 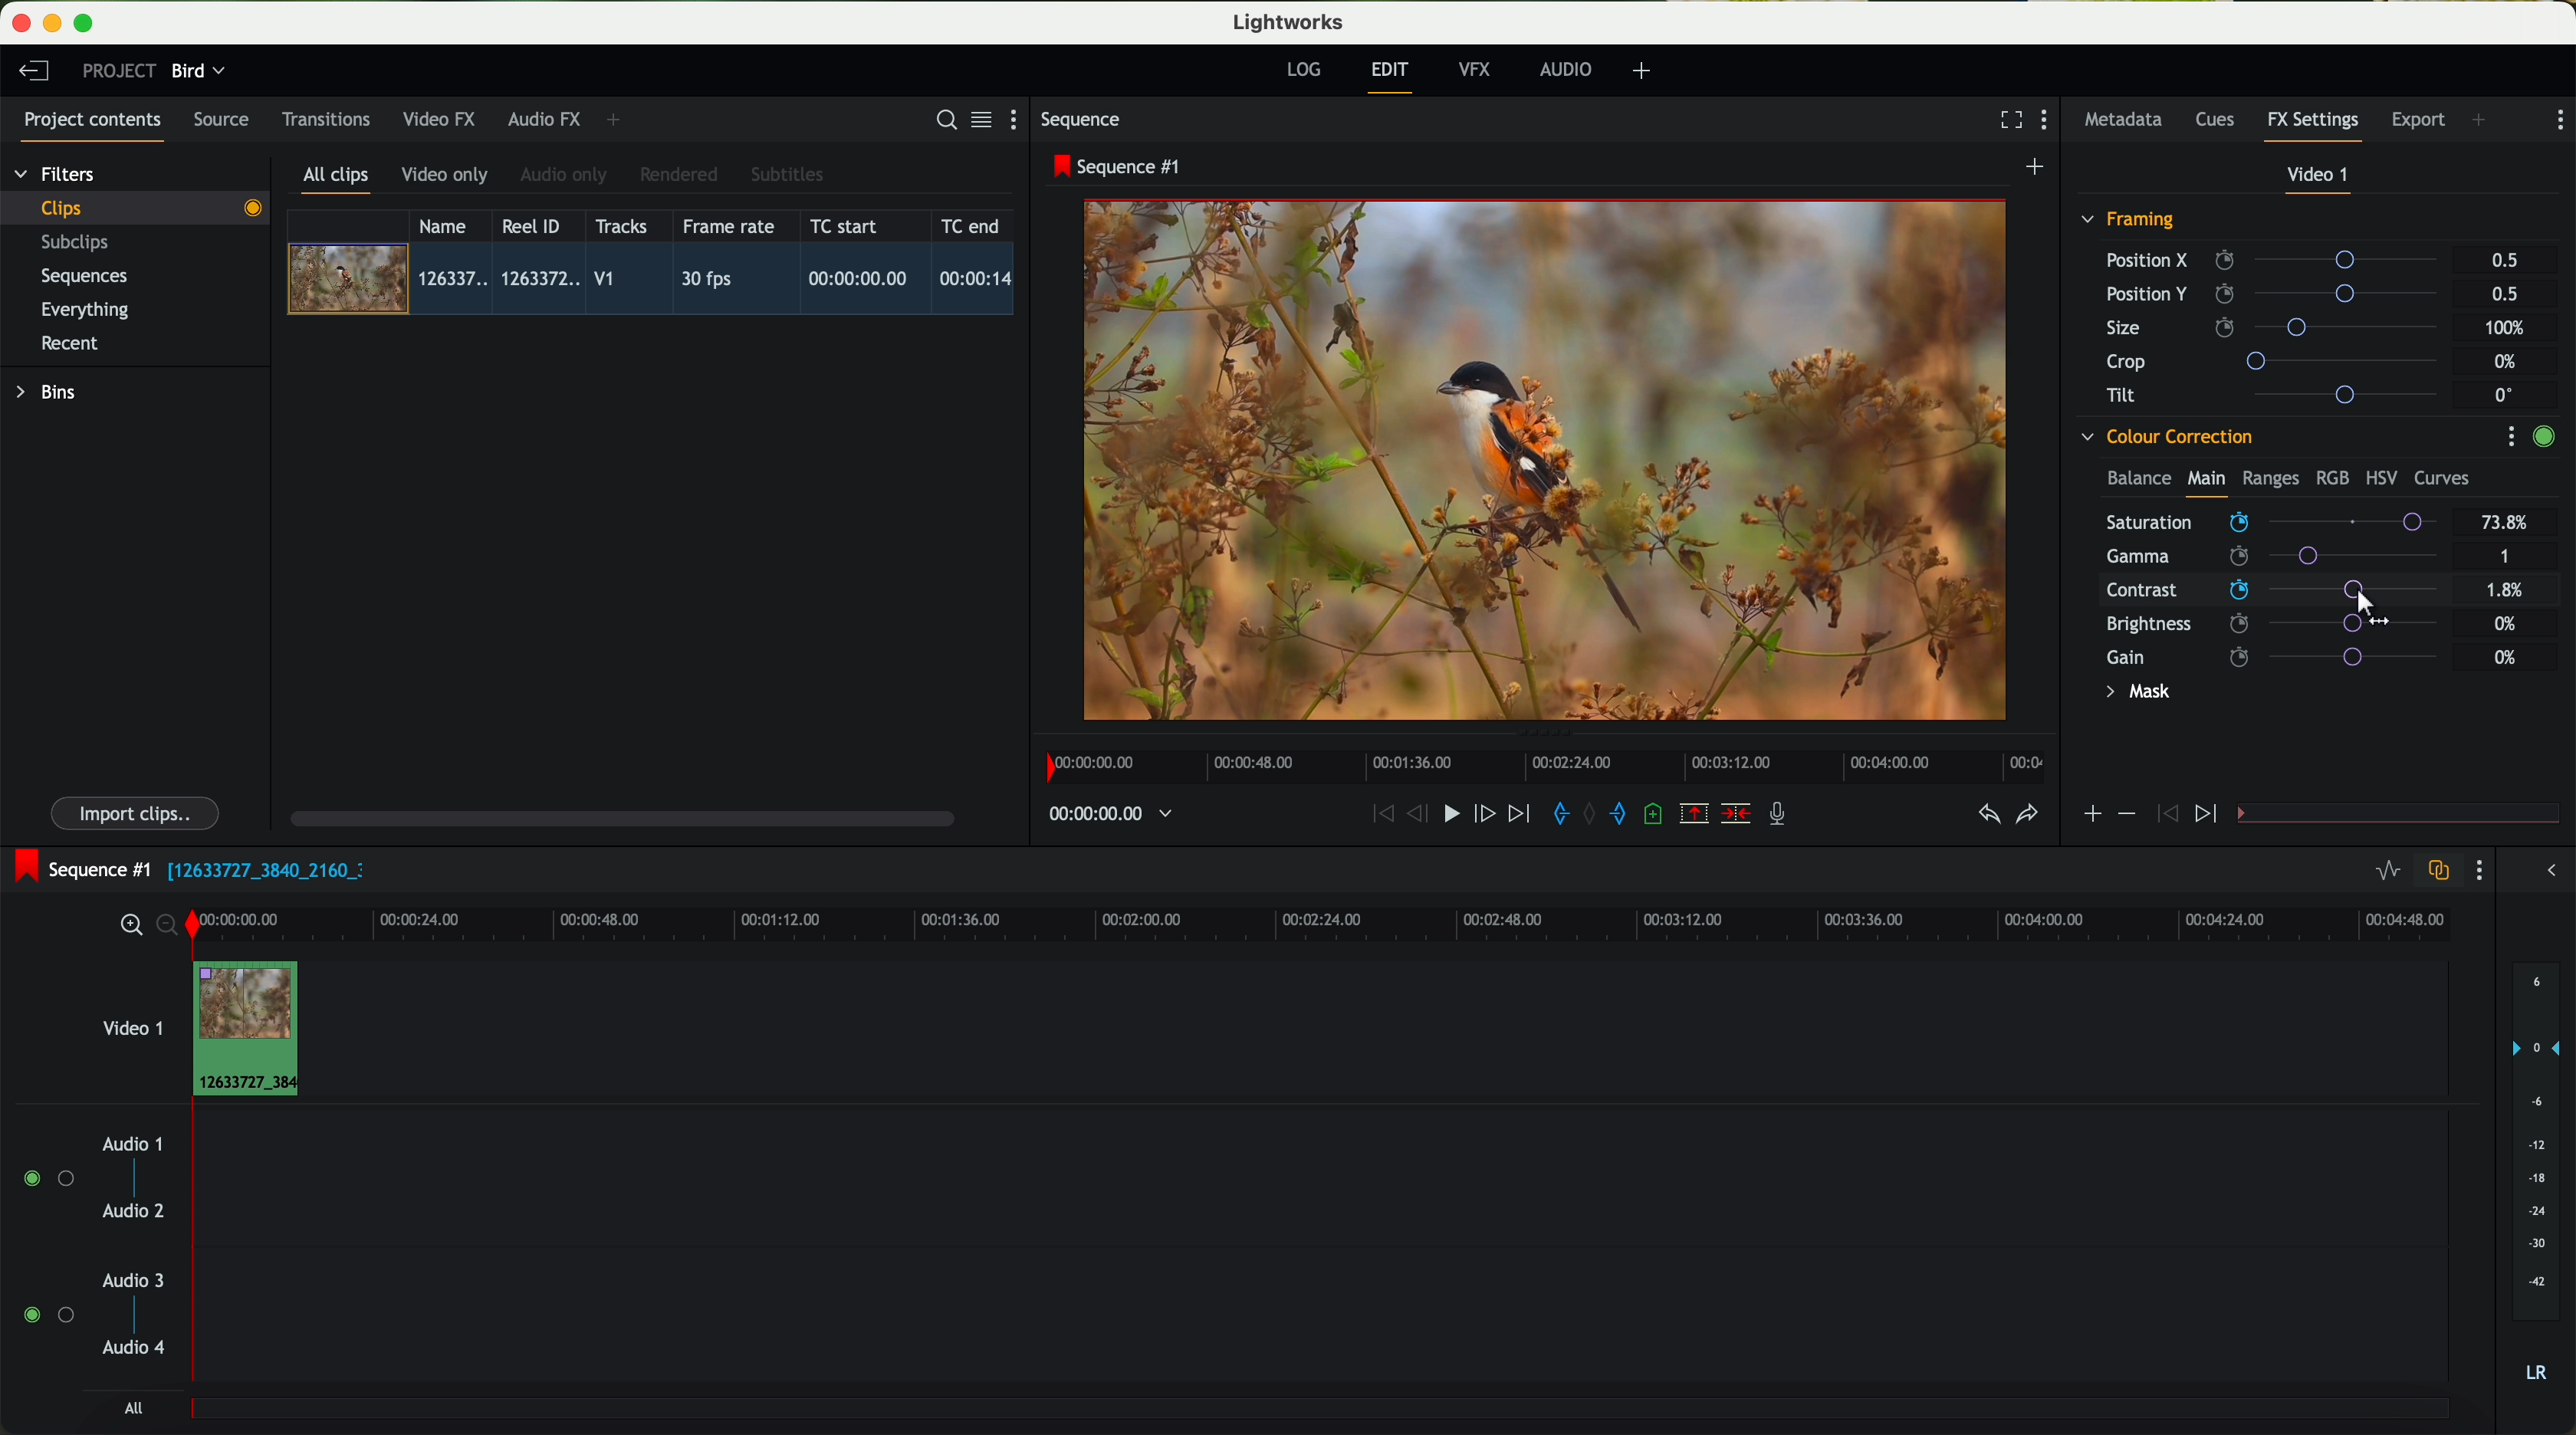 I want to click on brightness, so click(x=2284, y=624).